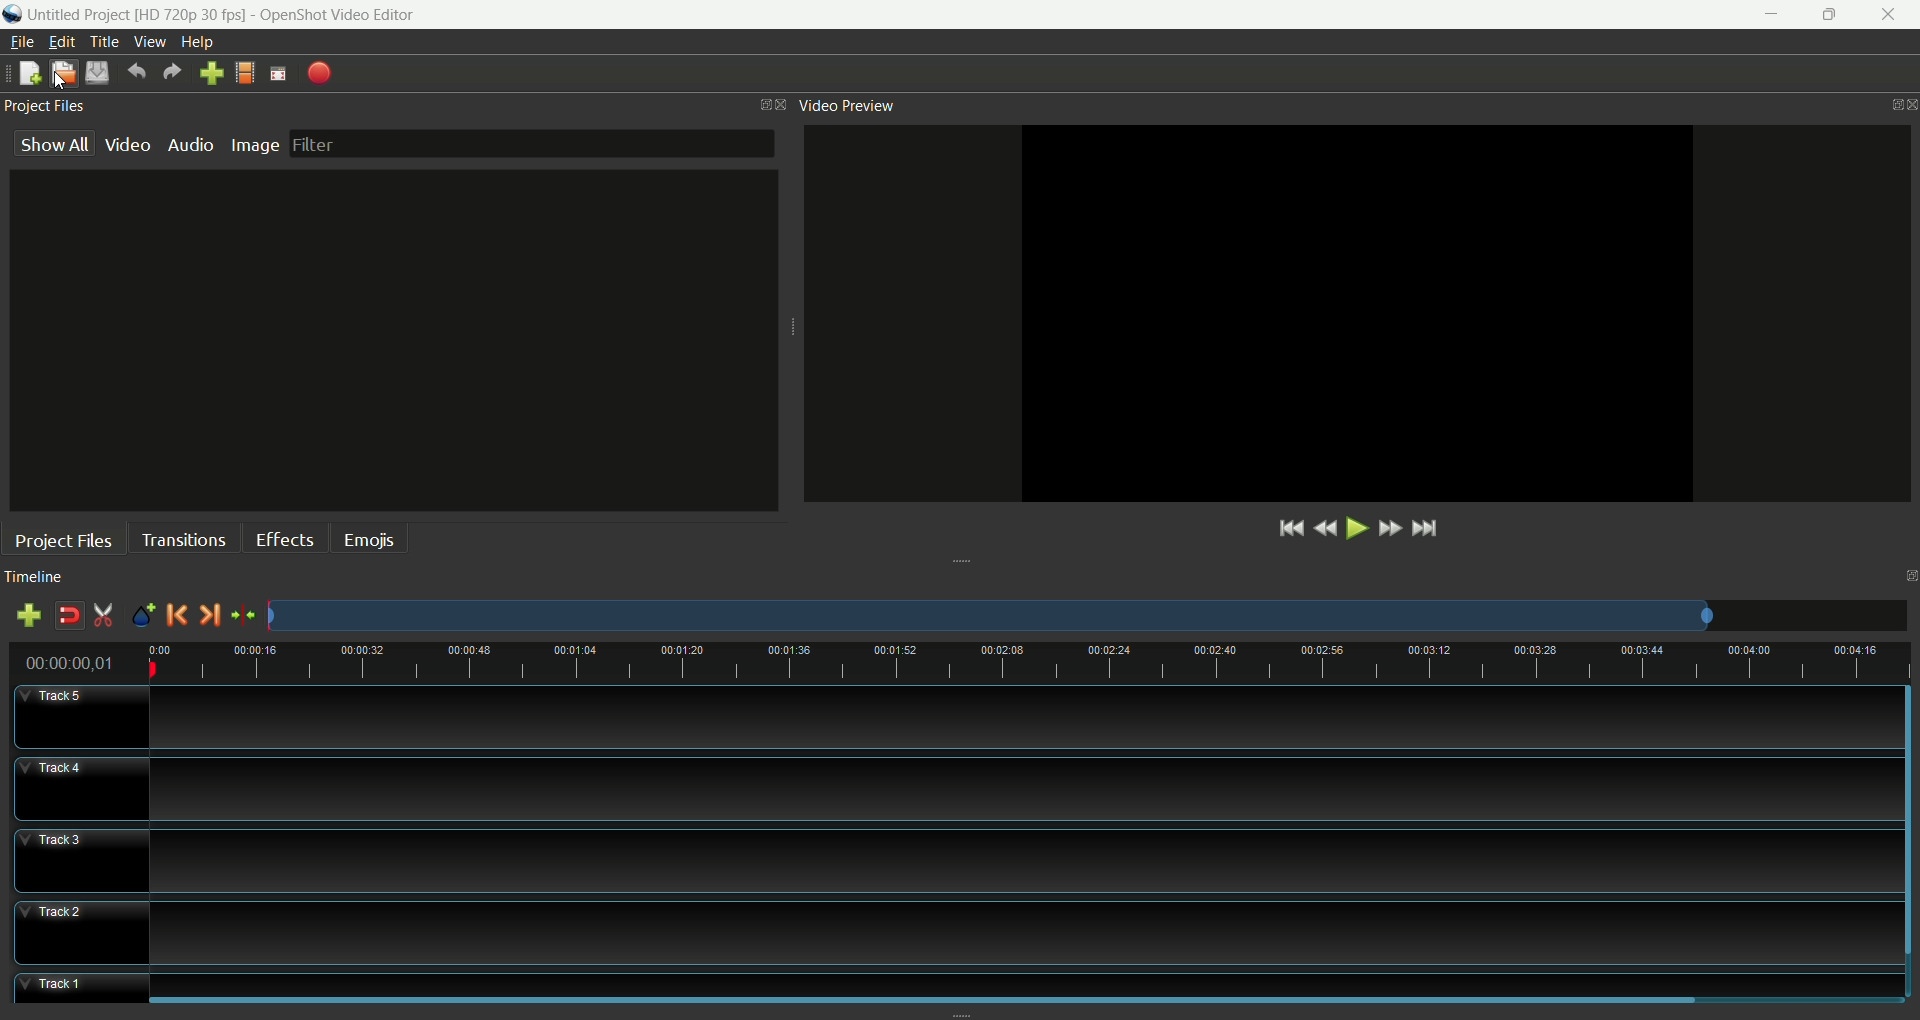  What do you see at coordinates (176, 615) in the screenshot?
I see `previous marker` at bounding box center [176, 615].